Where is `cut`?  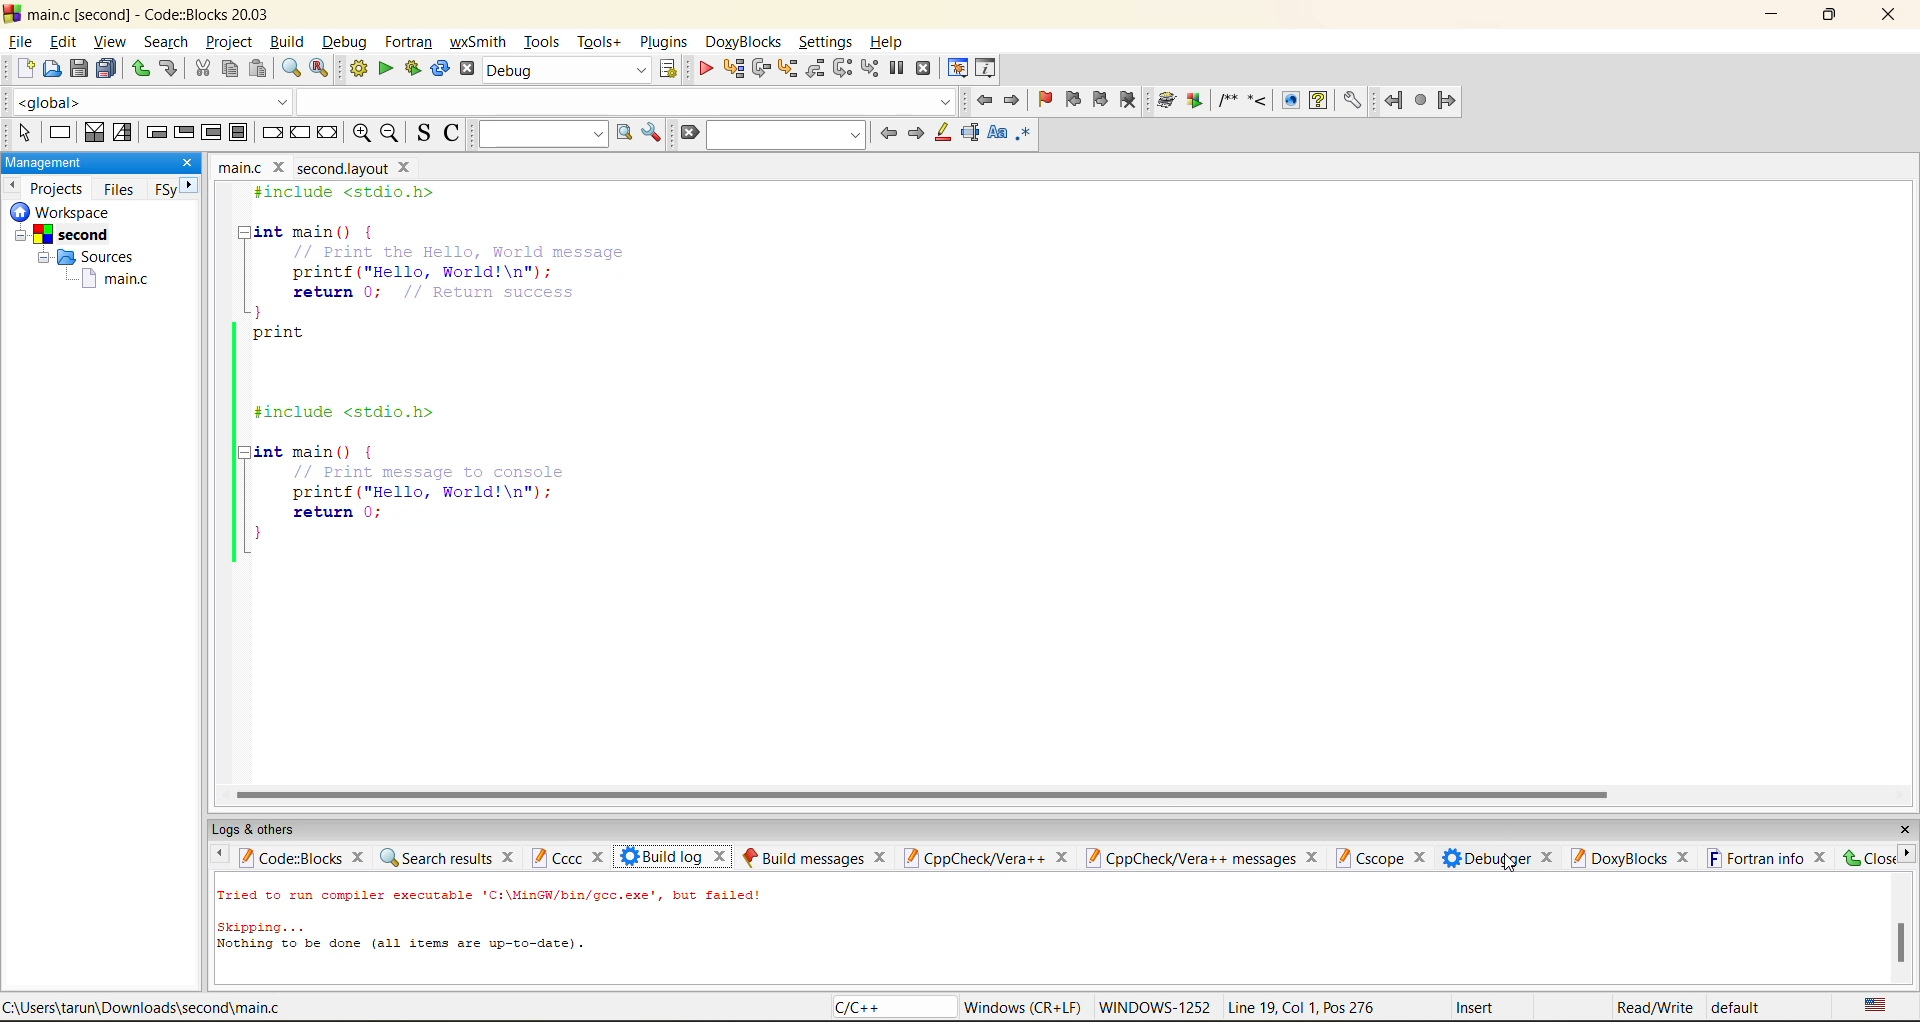 cut is located at coordinates (202, 69).